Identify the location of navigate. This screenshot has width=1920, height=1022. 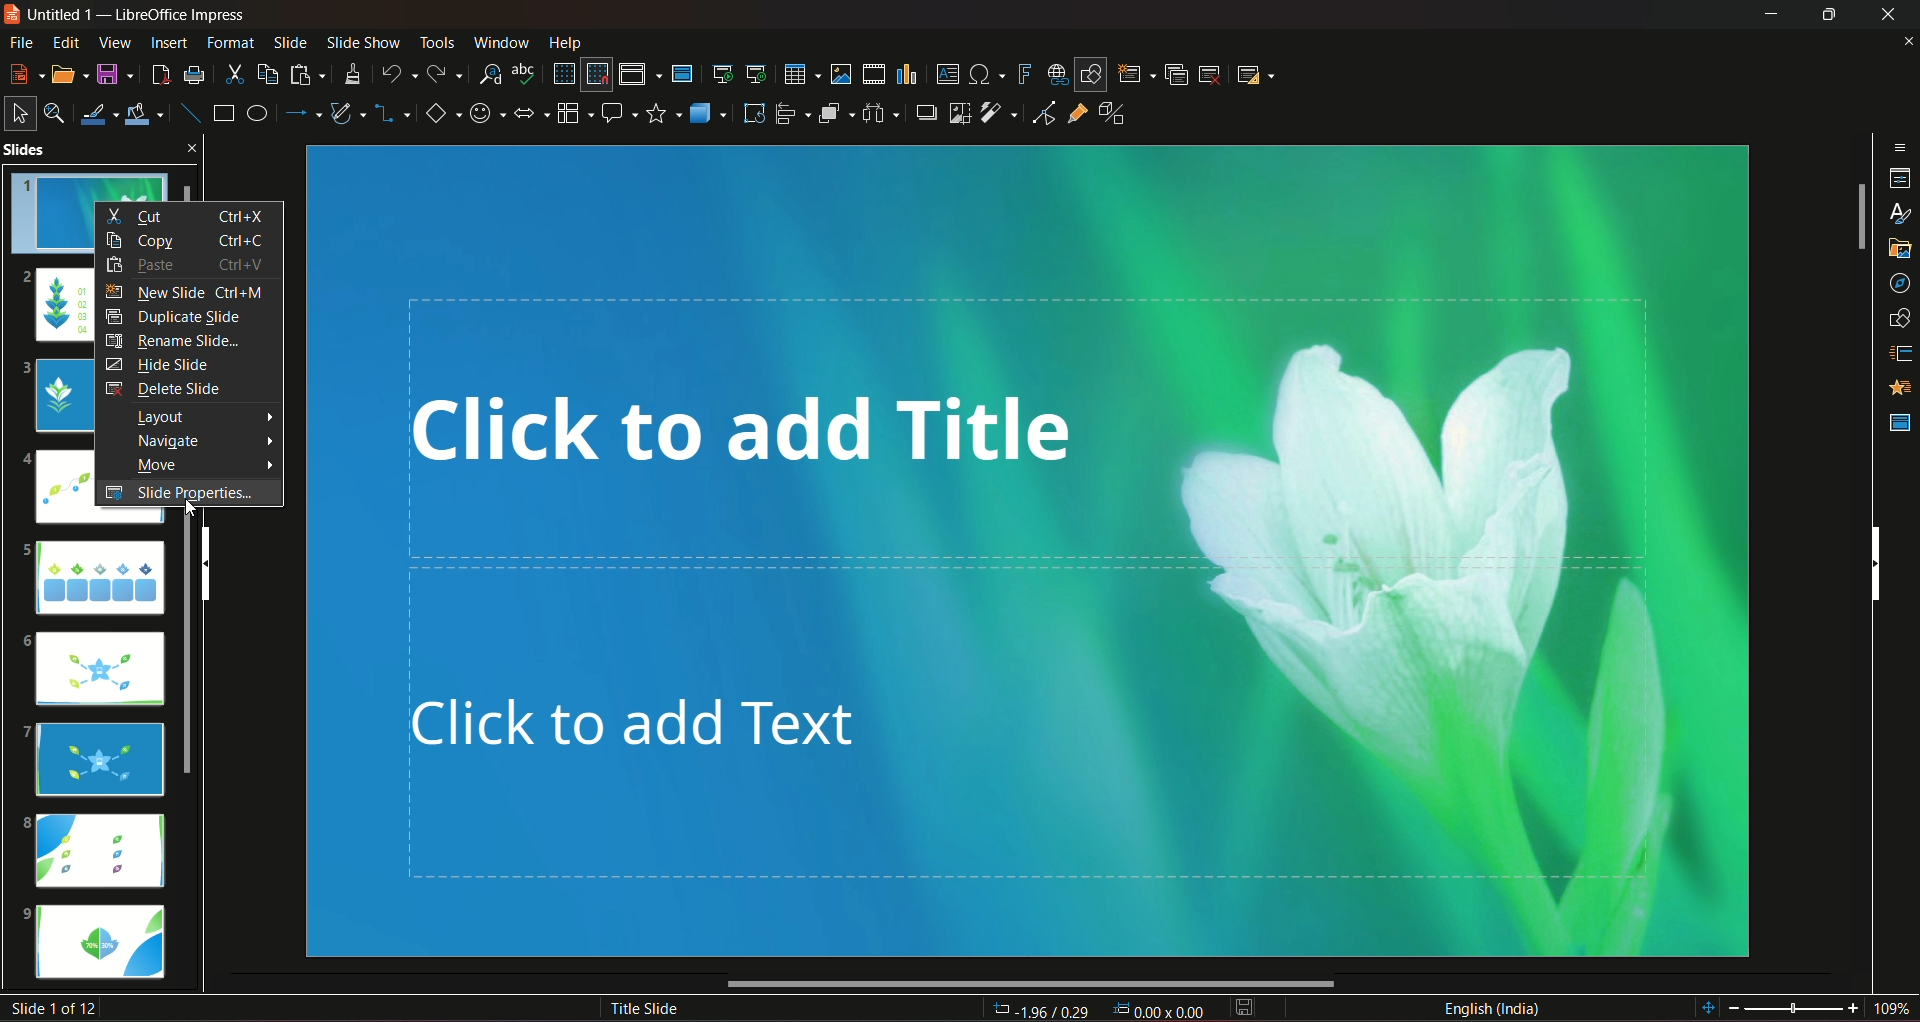
(200, 442).